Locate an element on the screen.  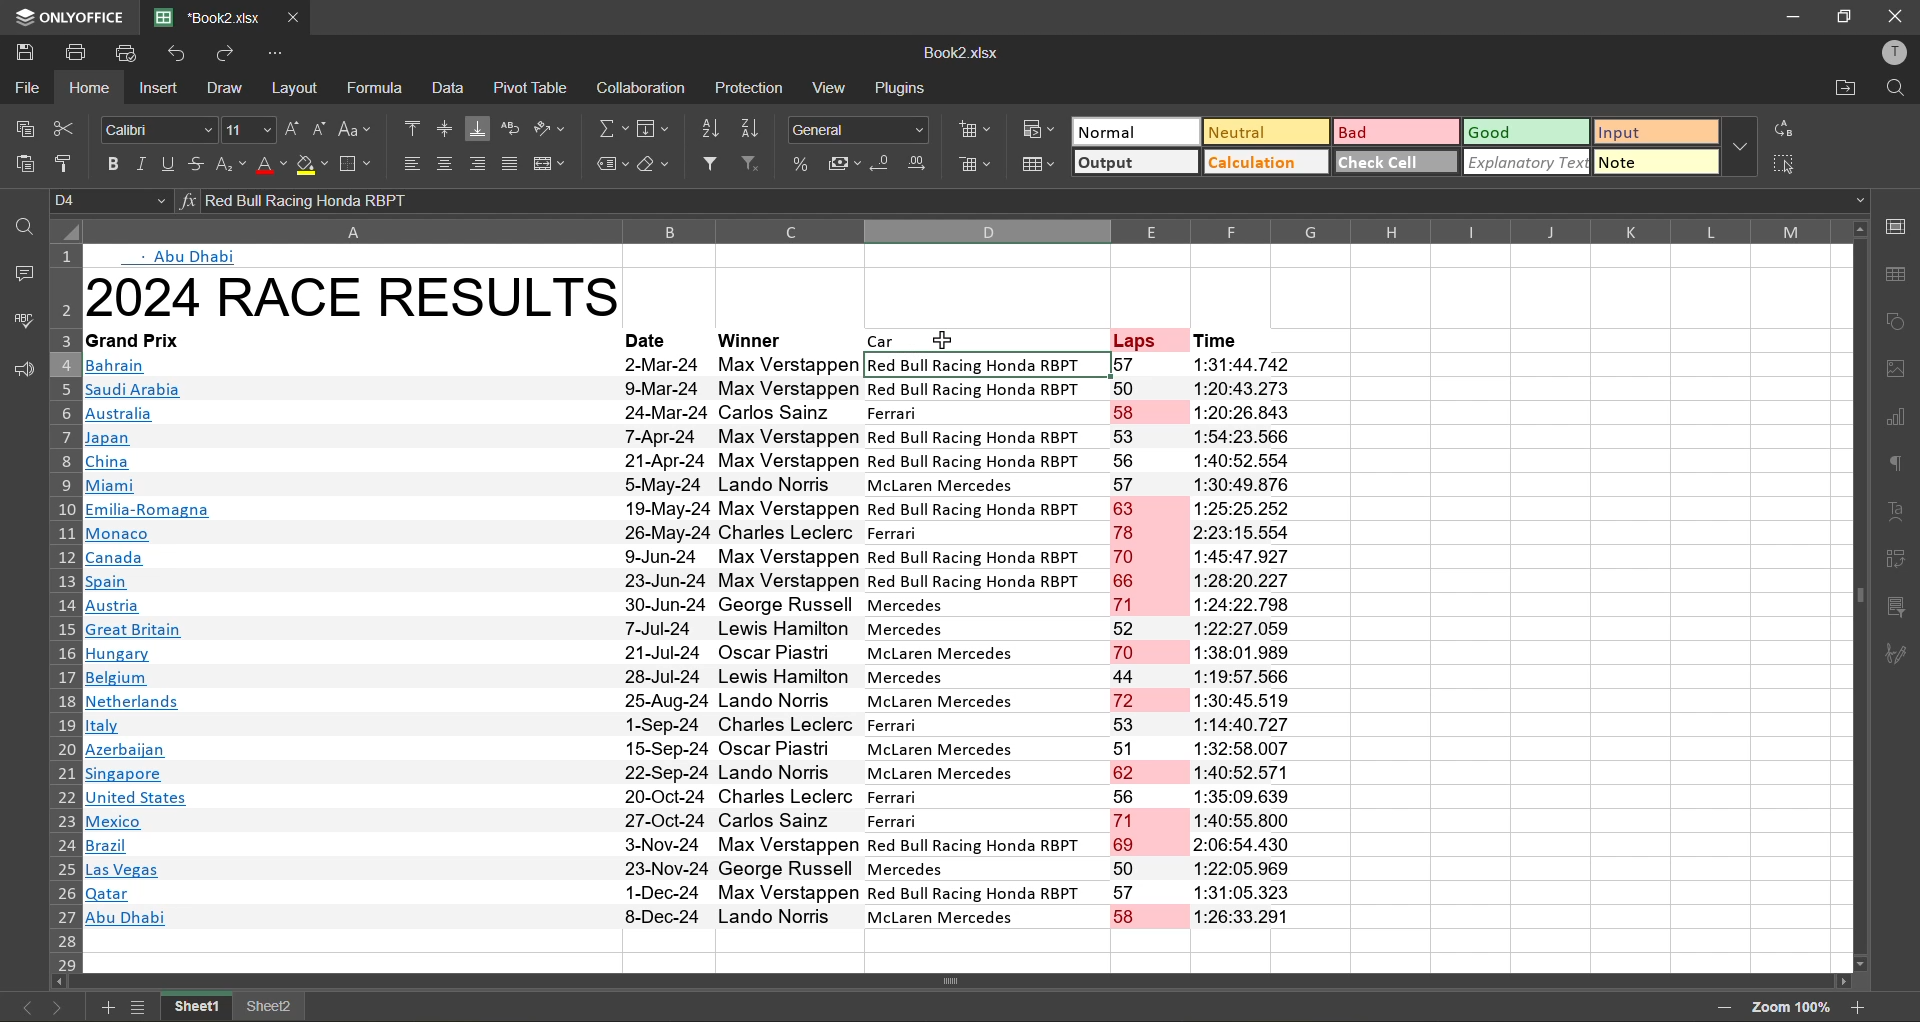
filter is located at coordinates (710, 164).